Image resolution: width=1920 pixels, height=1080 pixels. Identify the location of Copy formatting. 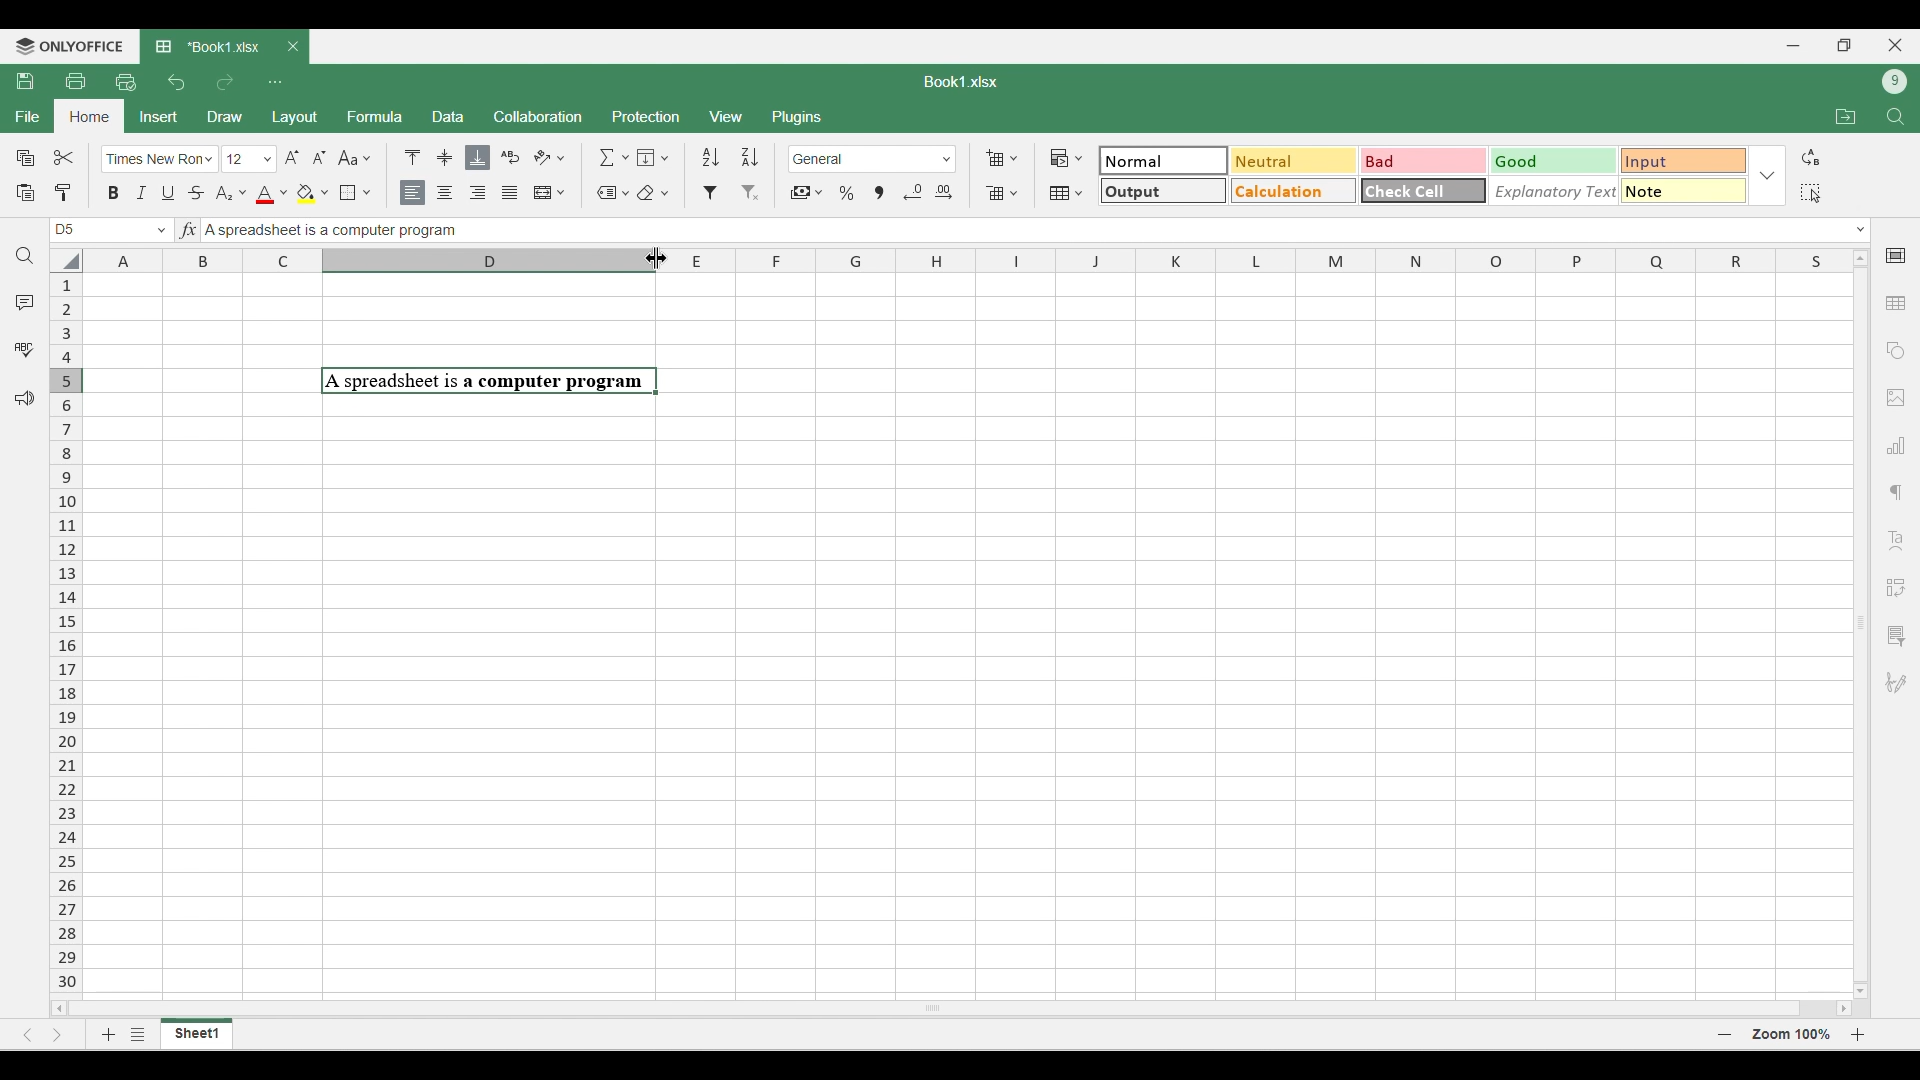
(64, 192).